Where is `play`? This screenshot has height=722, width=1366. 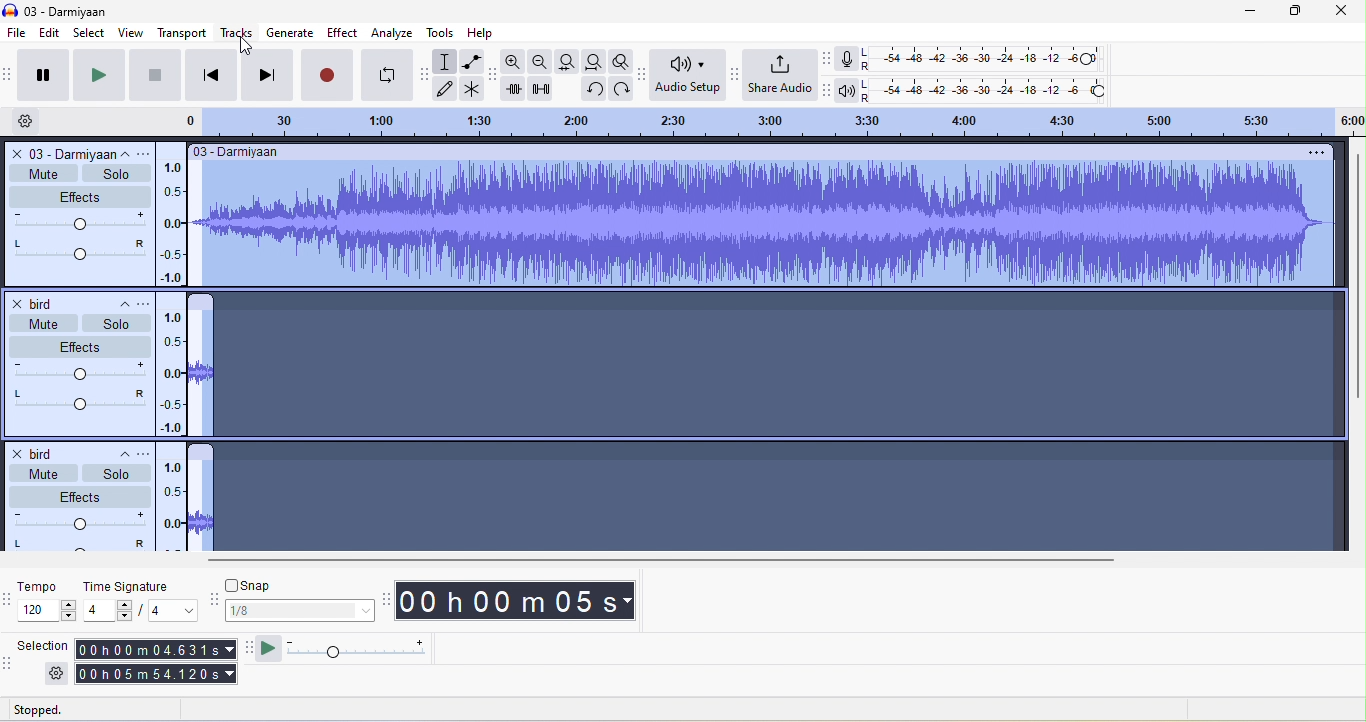 play is located at coordinates (96, 76).